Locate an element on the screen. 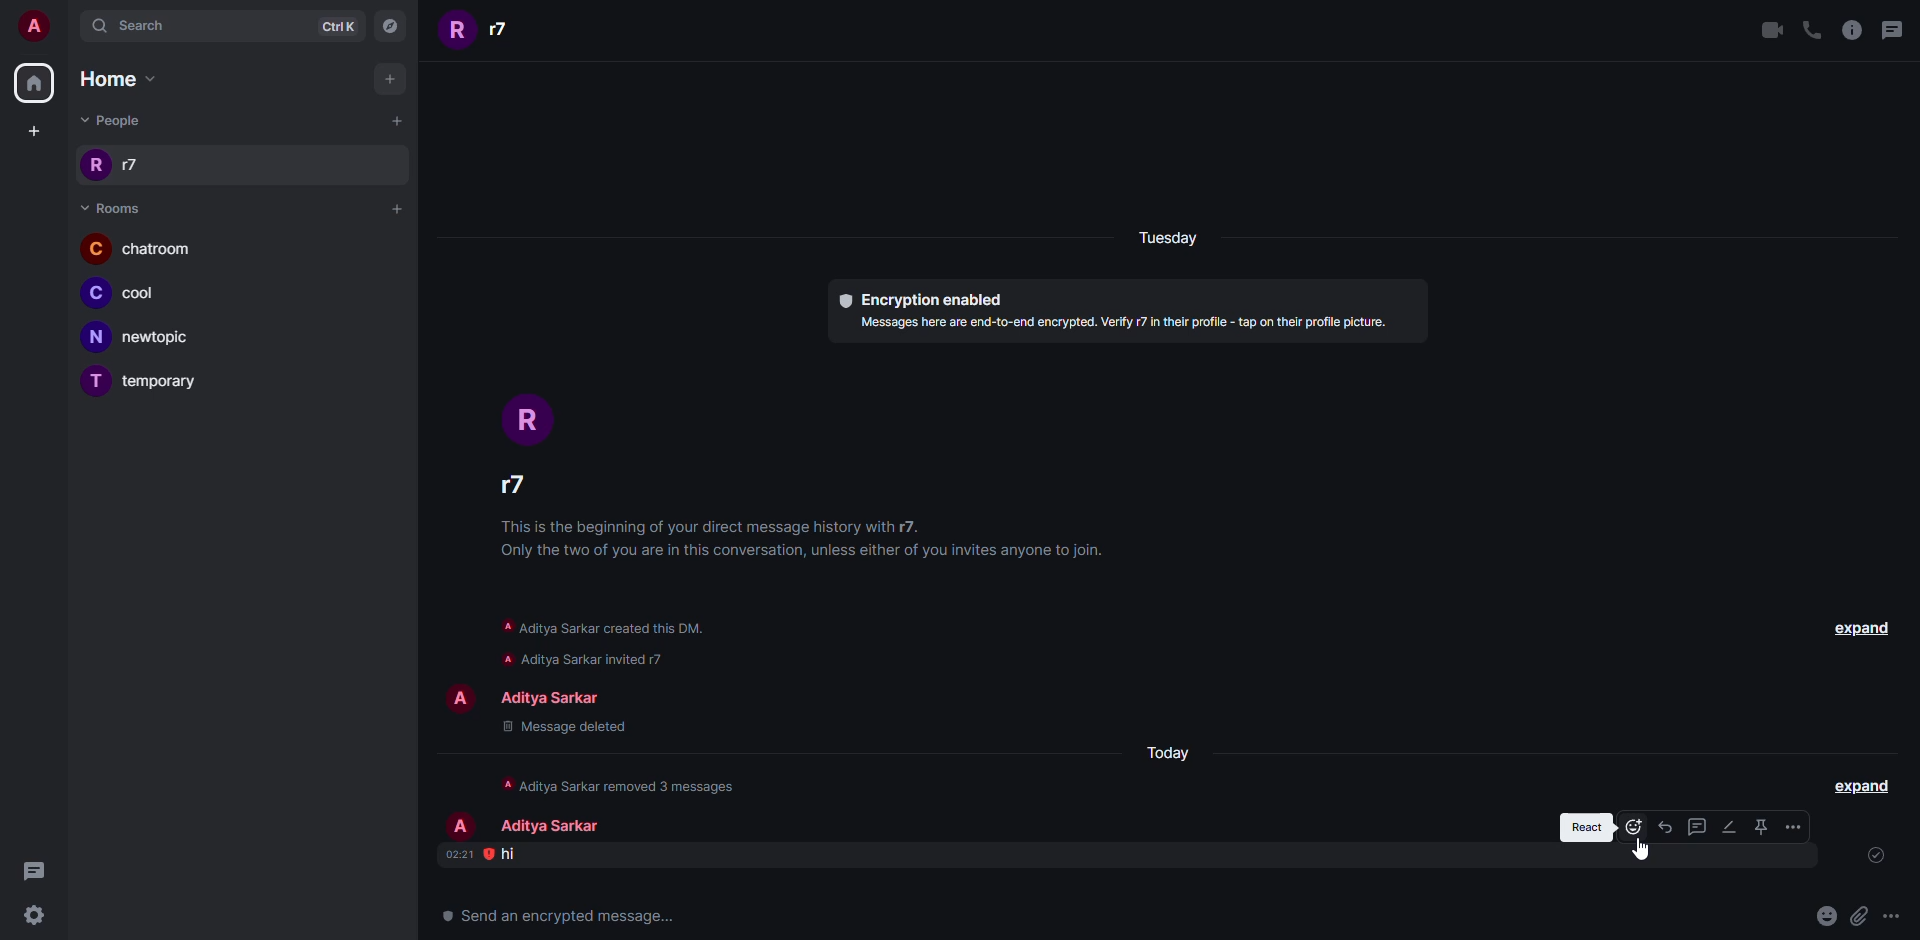 This screenshot has width=1920, height=940. edit is located at coordinates (1729, 826).